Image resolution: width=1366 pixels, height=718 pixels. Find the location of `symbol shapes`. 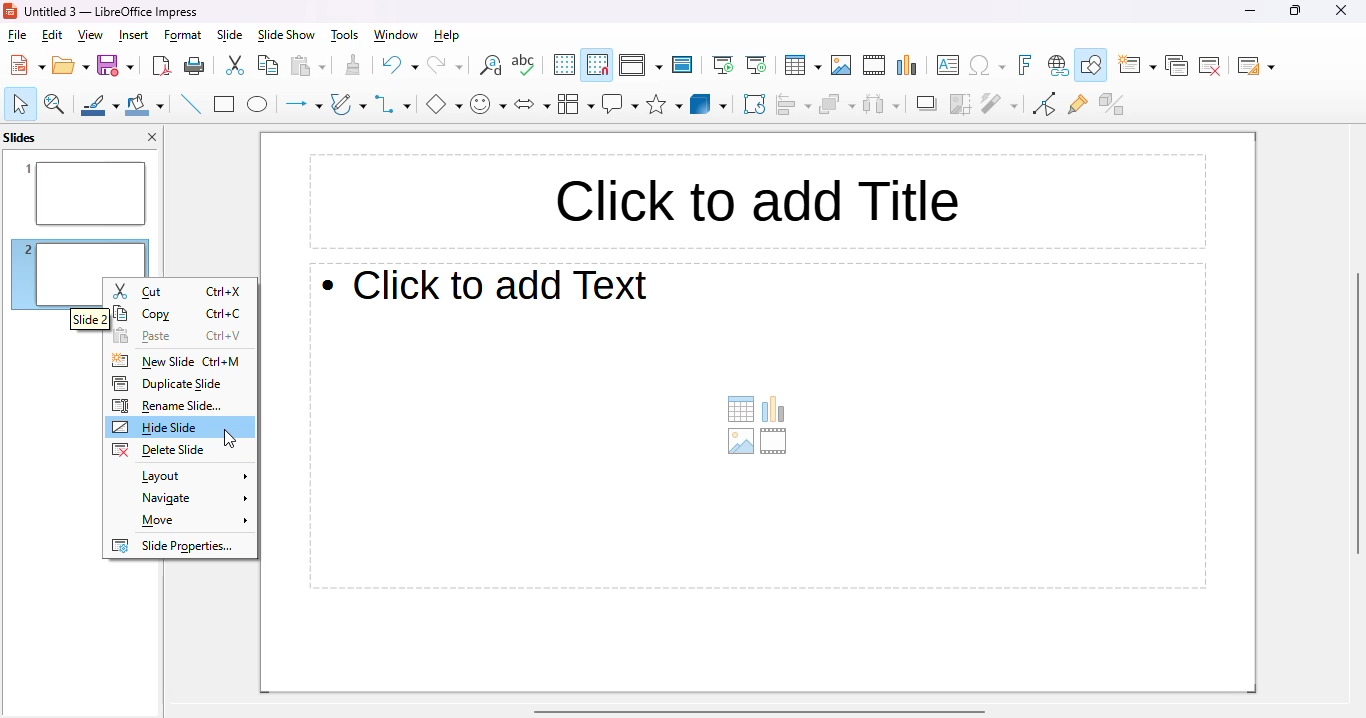

symbol shapes is located at coordinates (488, 106).